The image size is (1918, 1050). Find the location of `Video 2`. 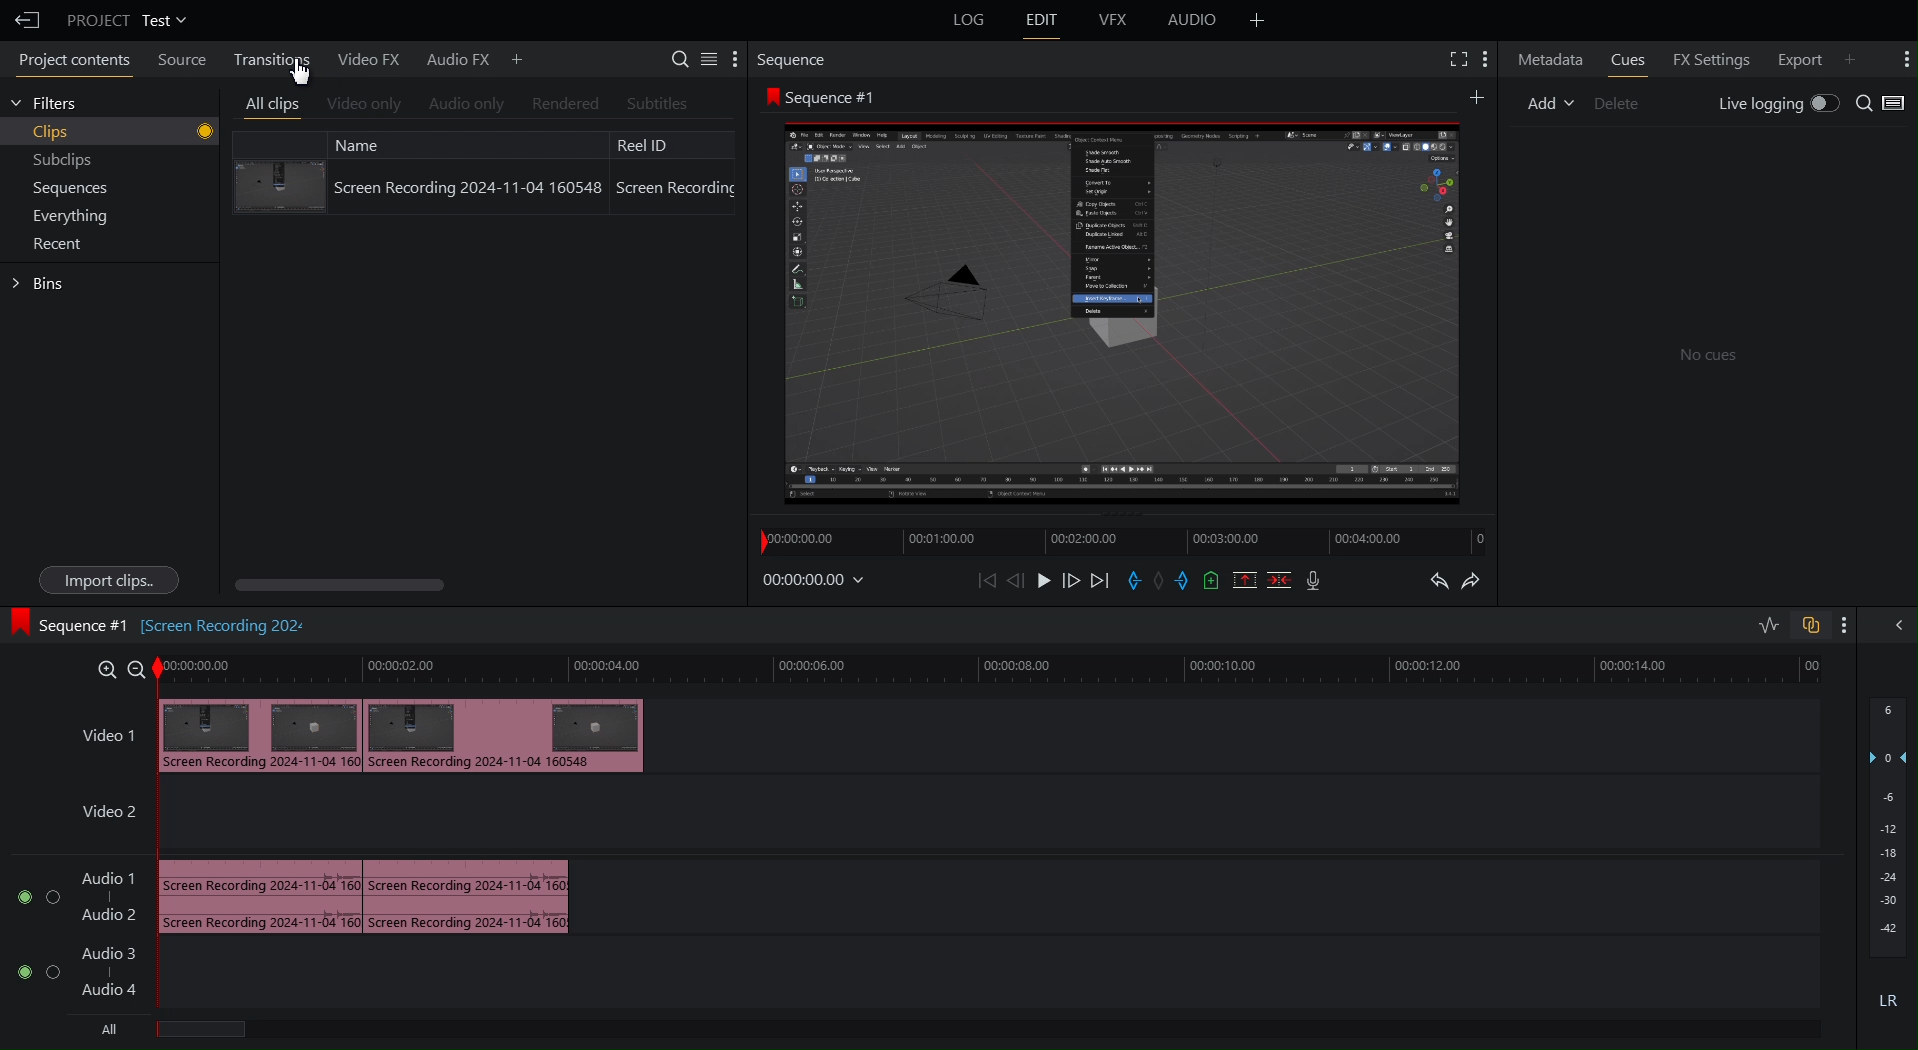

Video 2 is located at coordinates (101, 815).